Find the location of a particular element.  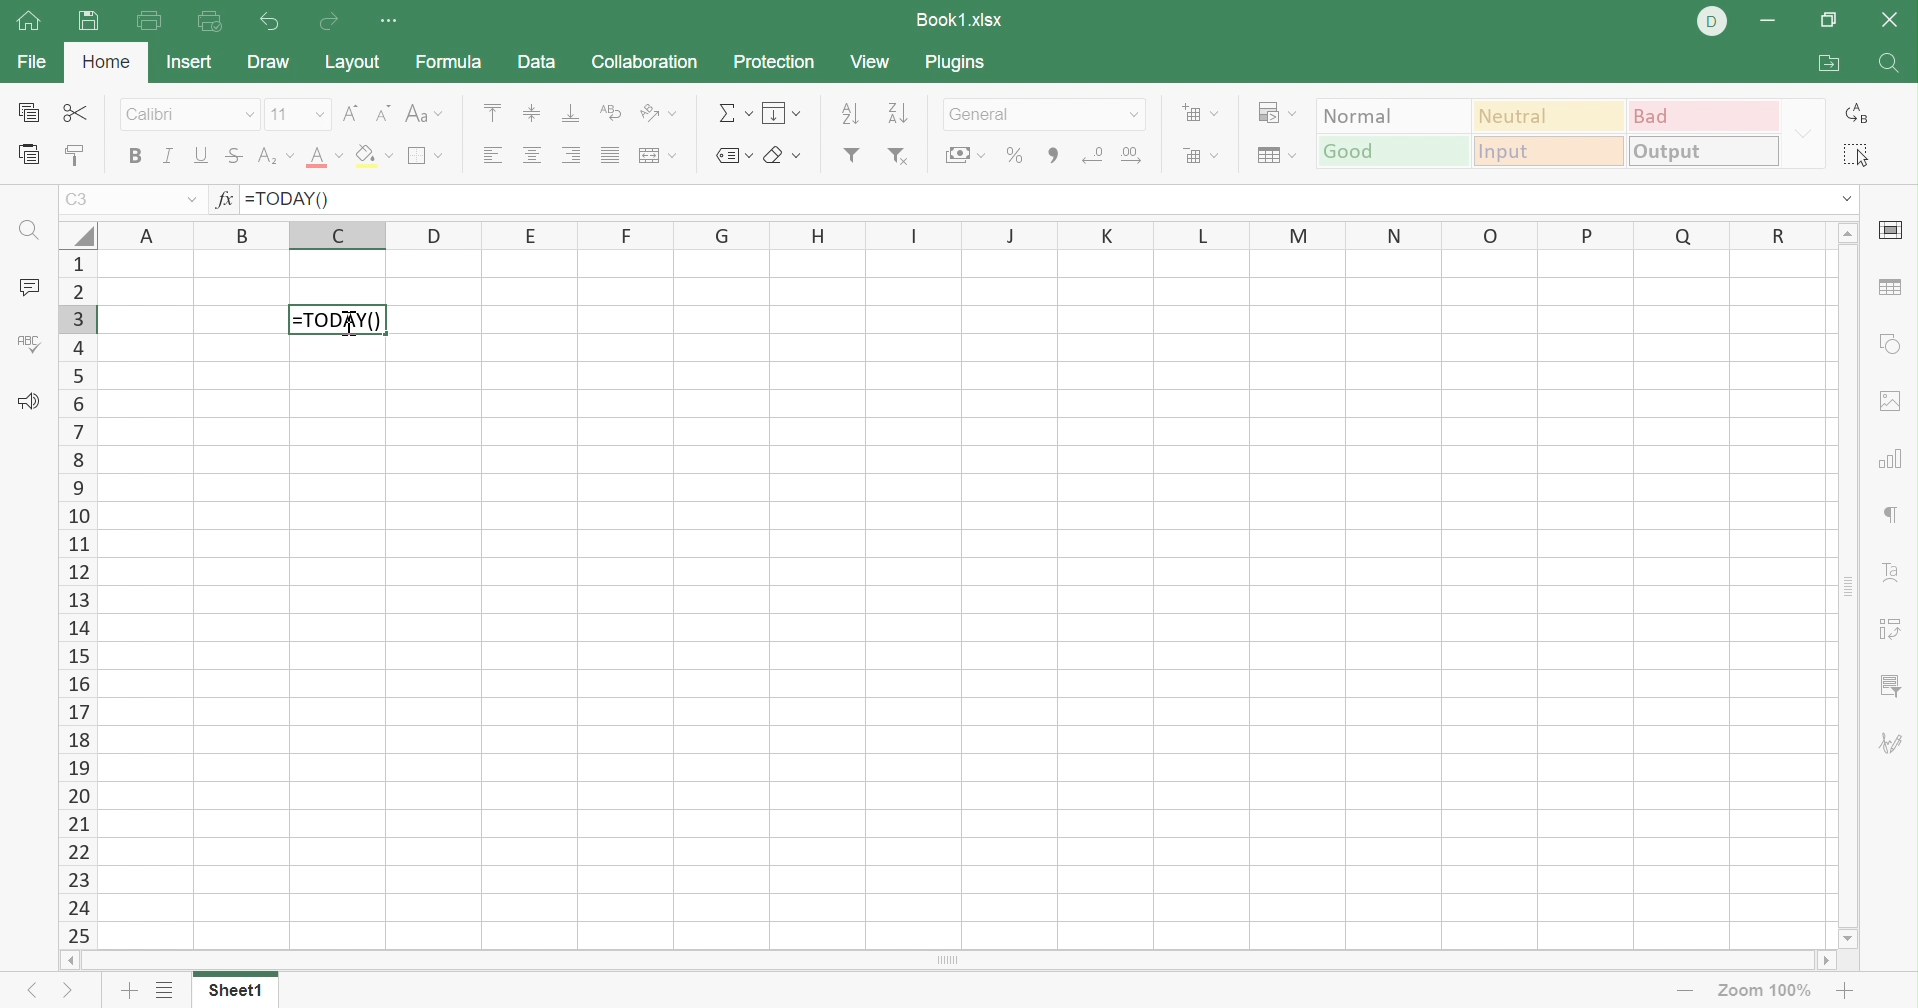

Redo is located at coordinates (329, 24).